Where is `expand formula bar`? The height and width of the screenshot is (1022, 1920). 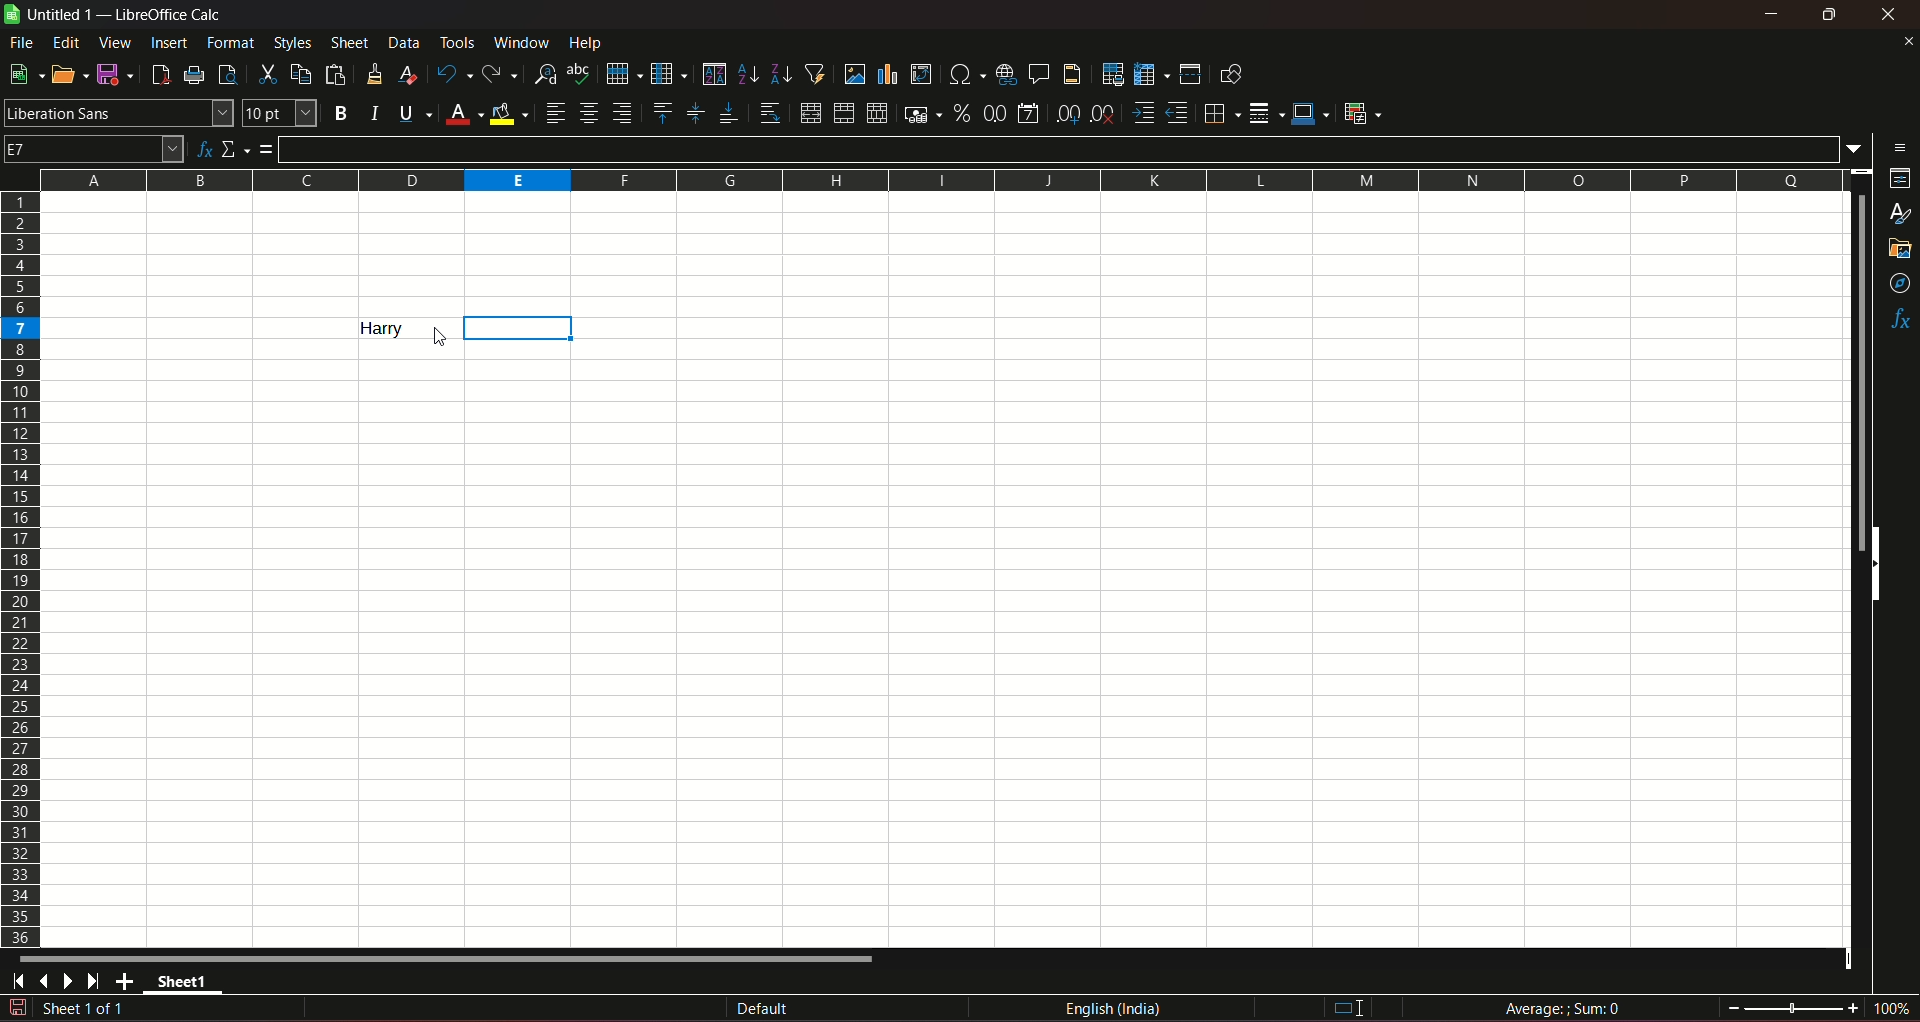 expand formula bar is located at coordinates (1859, 147).